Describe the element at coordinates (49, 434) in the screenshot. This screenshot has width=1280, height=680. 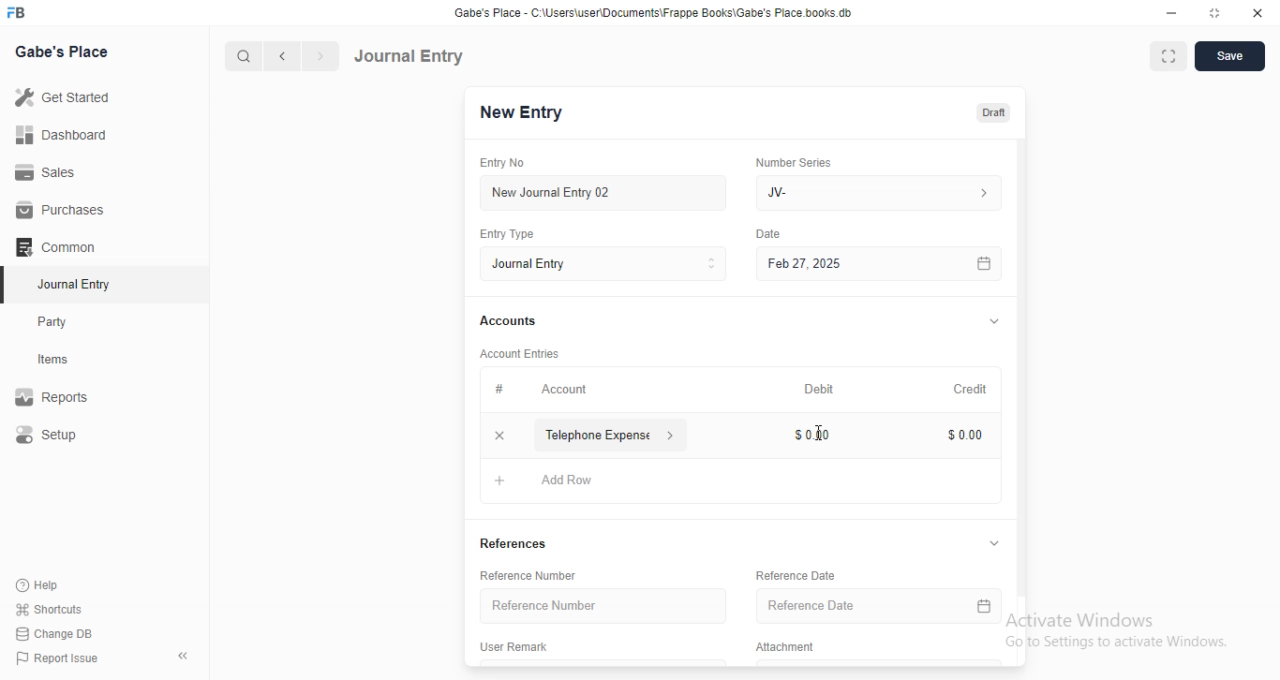
I see `Setup` at that location.